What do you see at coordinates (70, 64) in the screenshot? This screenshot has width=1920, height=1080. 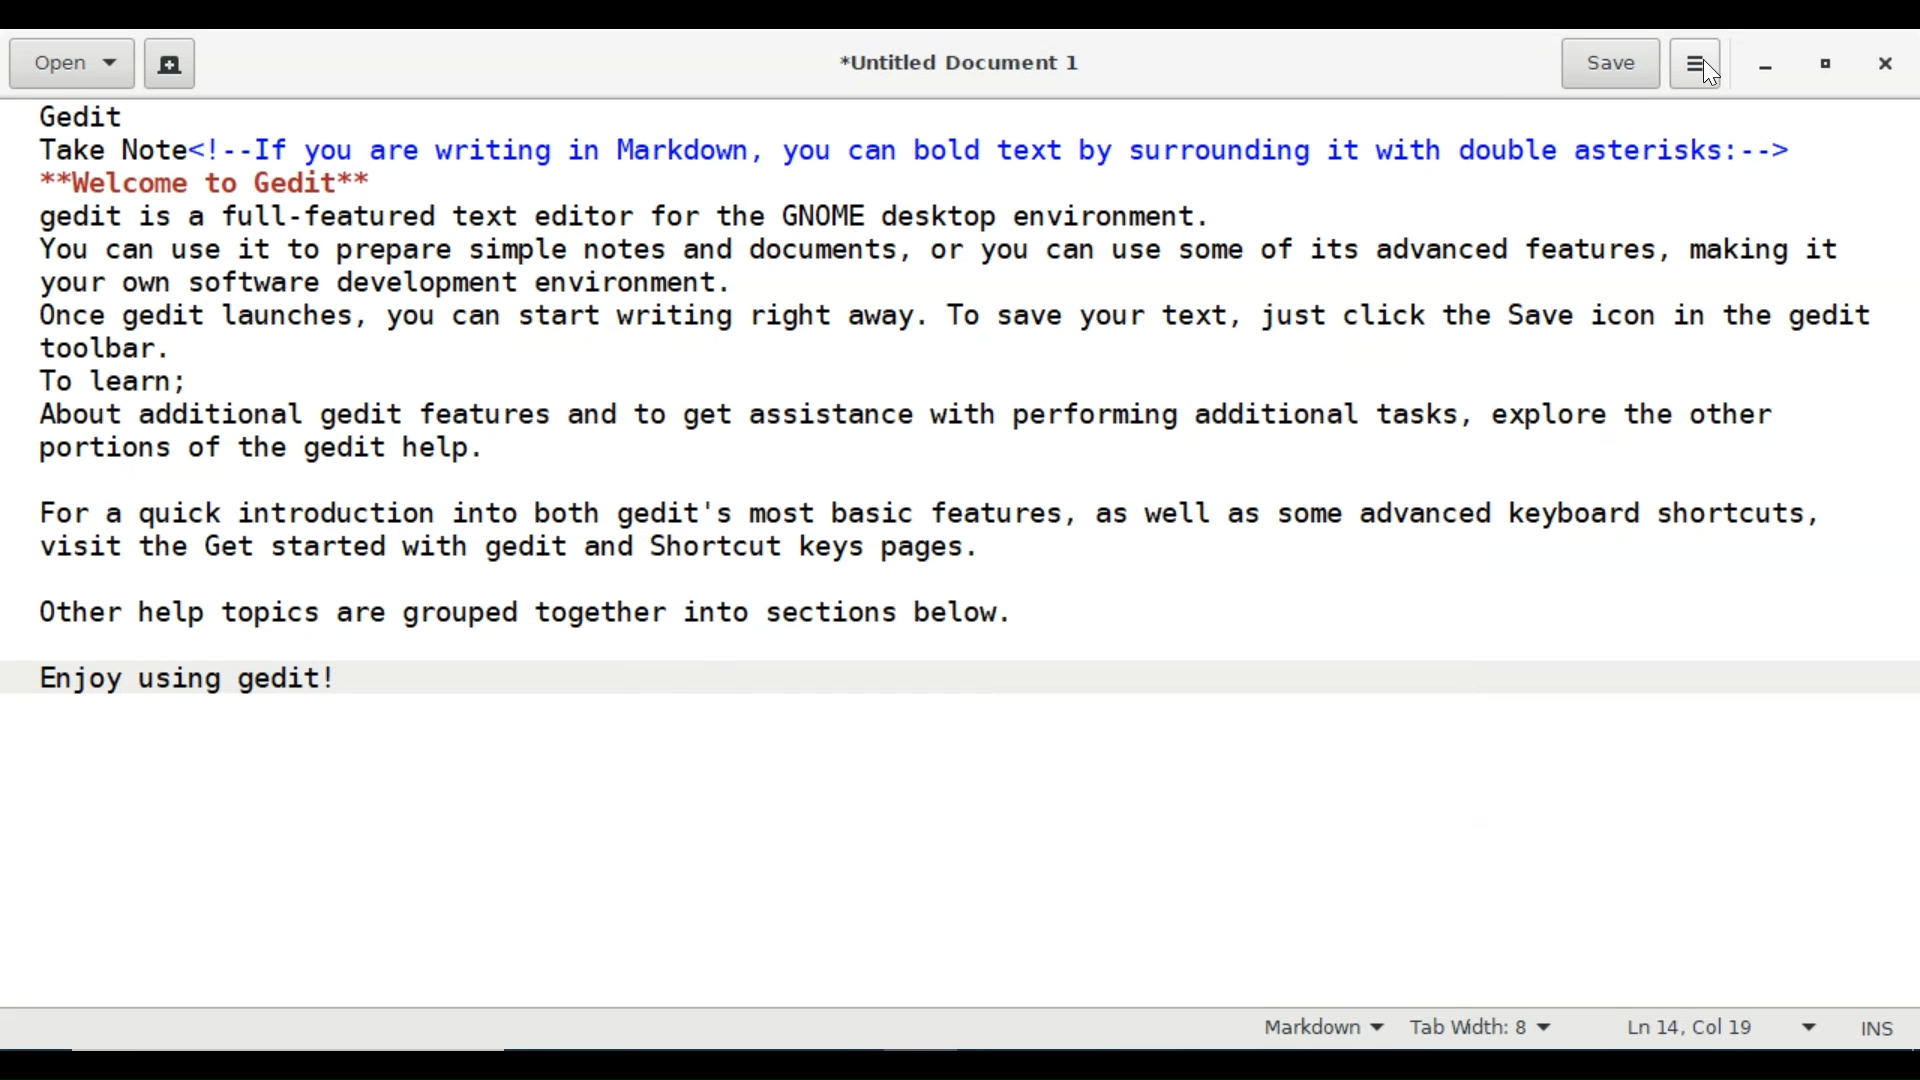 I see `Open` at bounding box center [70, 64].